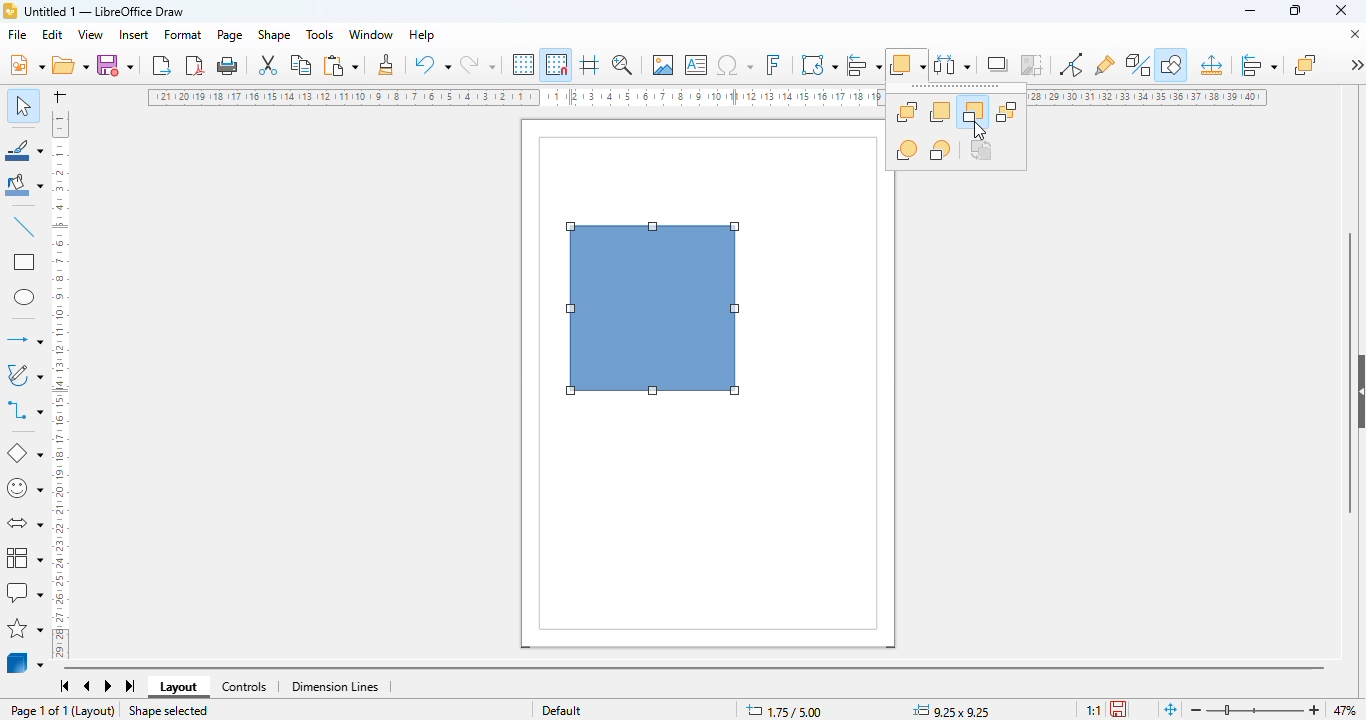 Image resolution: width=1366 pixels, height=720 pixels. What do you see at coordinates (999, 64) in the screenshot?
I see `shadow` at bounding box center [999, 64].